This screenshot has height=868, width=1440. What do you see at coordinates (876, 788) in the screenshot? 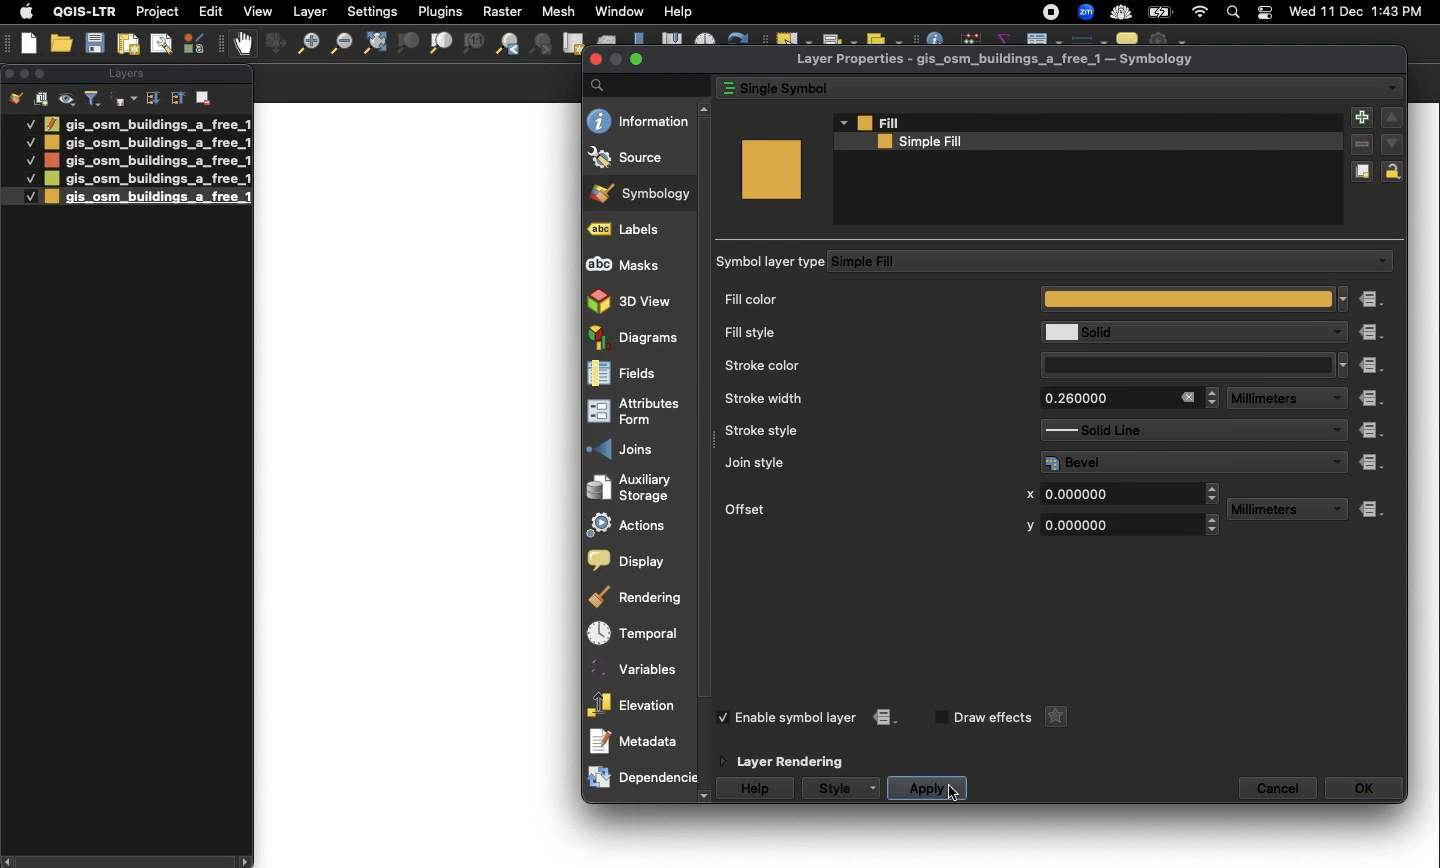
I see `Drop down` at bounding box center [876, 788].